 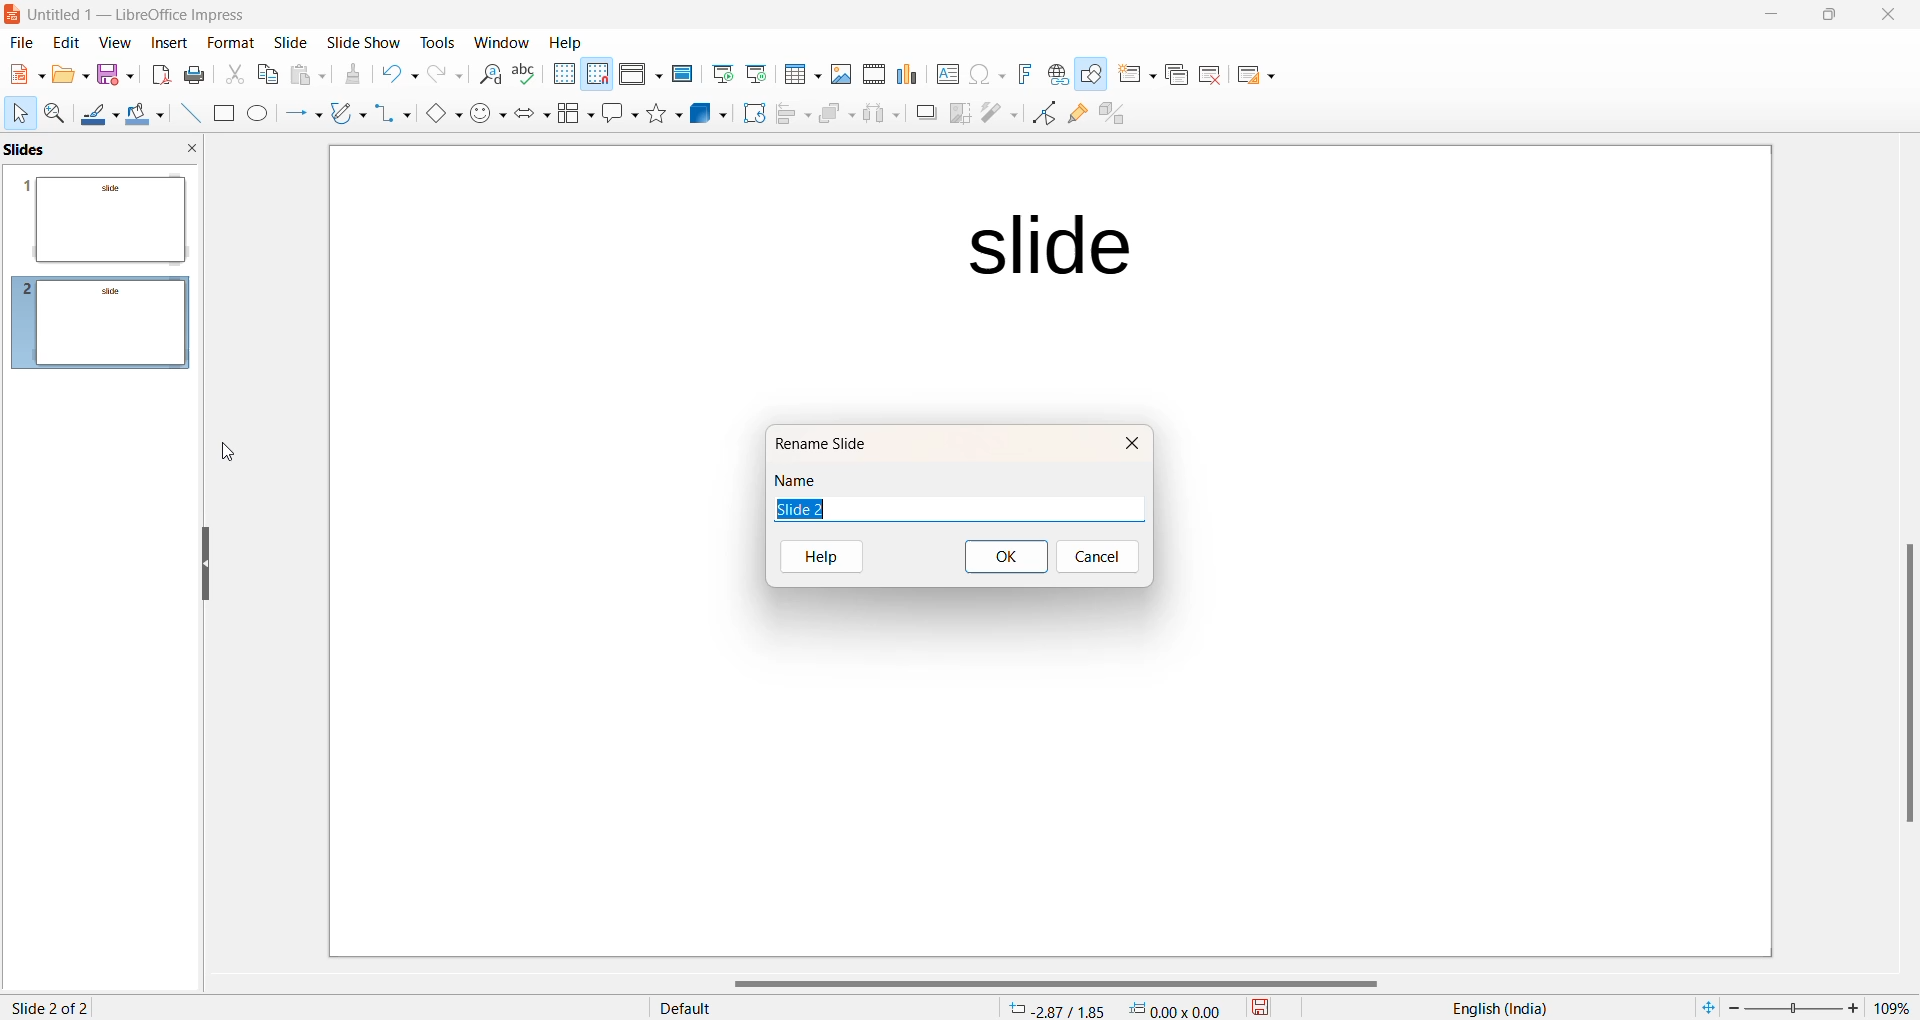 What do you see at coordinates (800, 74) in the screenshot?
I see `Insert table` at bounding box center [800, 74].